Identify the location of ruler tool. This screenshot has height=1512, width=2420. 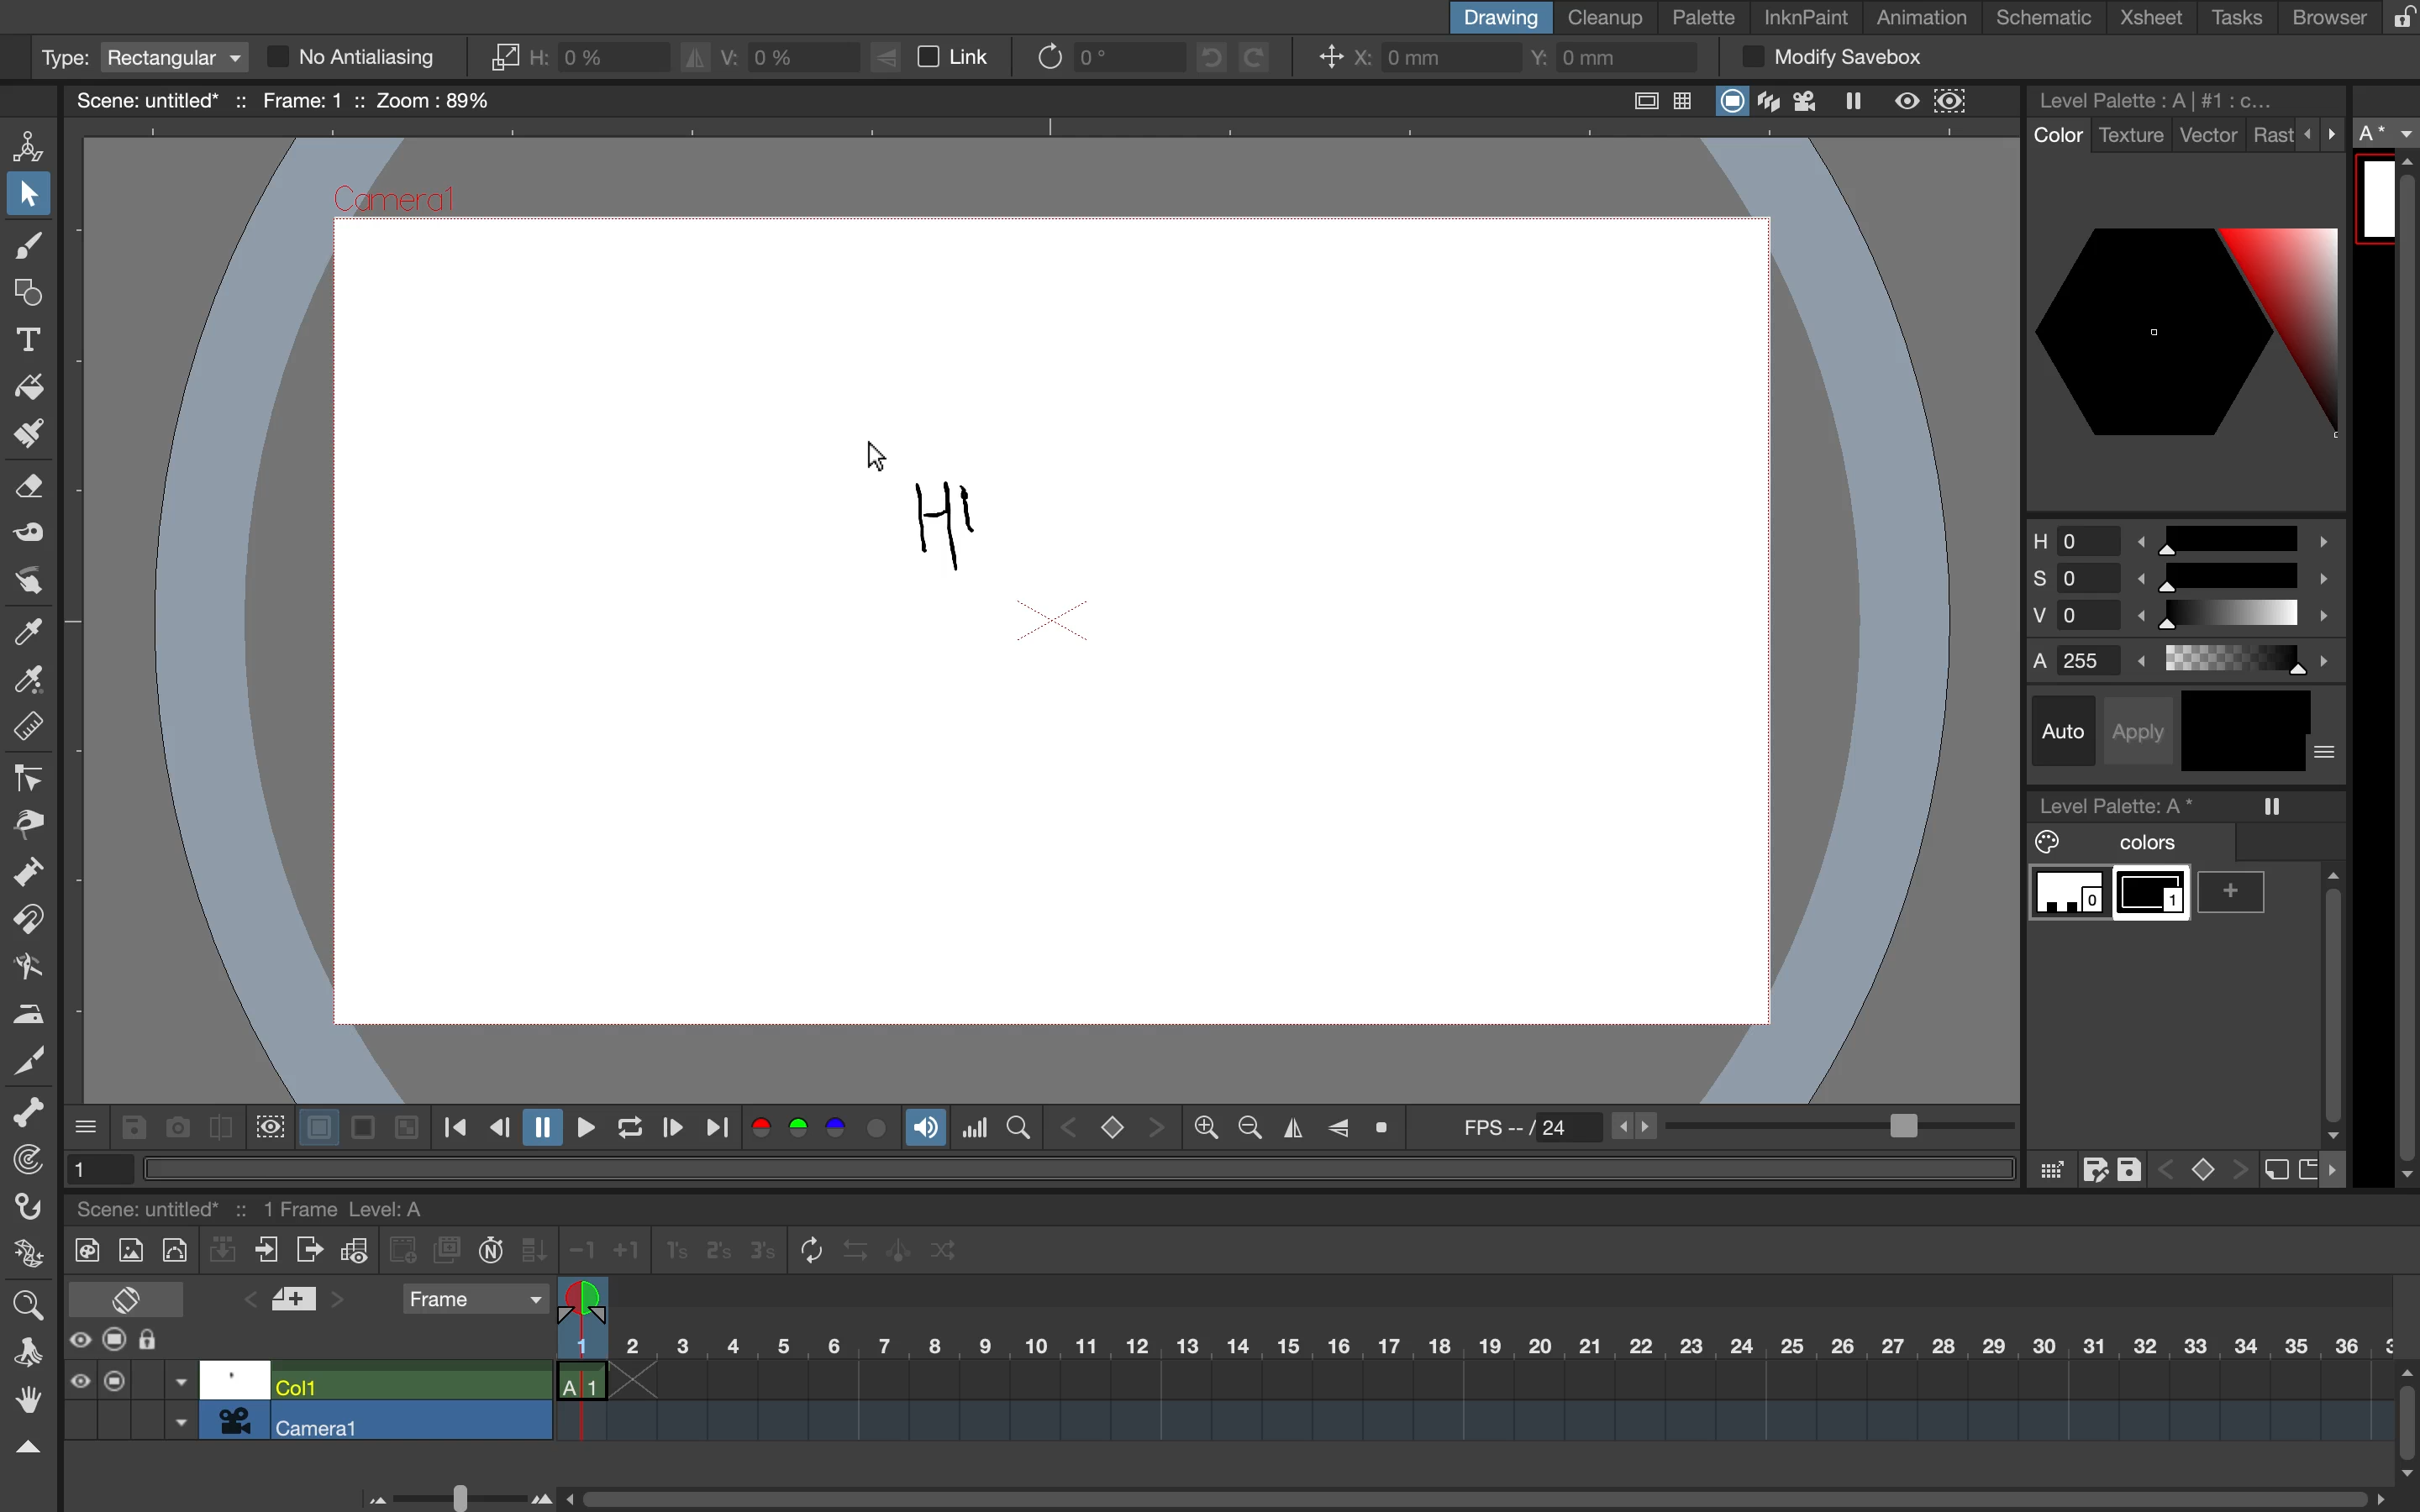
(29, 730).